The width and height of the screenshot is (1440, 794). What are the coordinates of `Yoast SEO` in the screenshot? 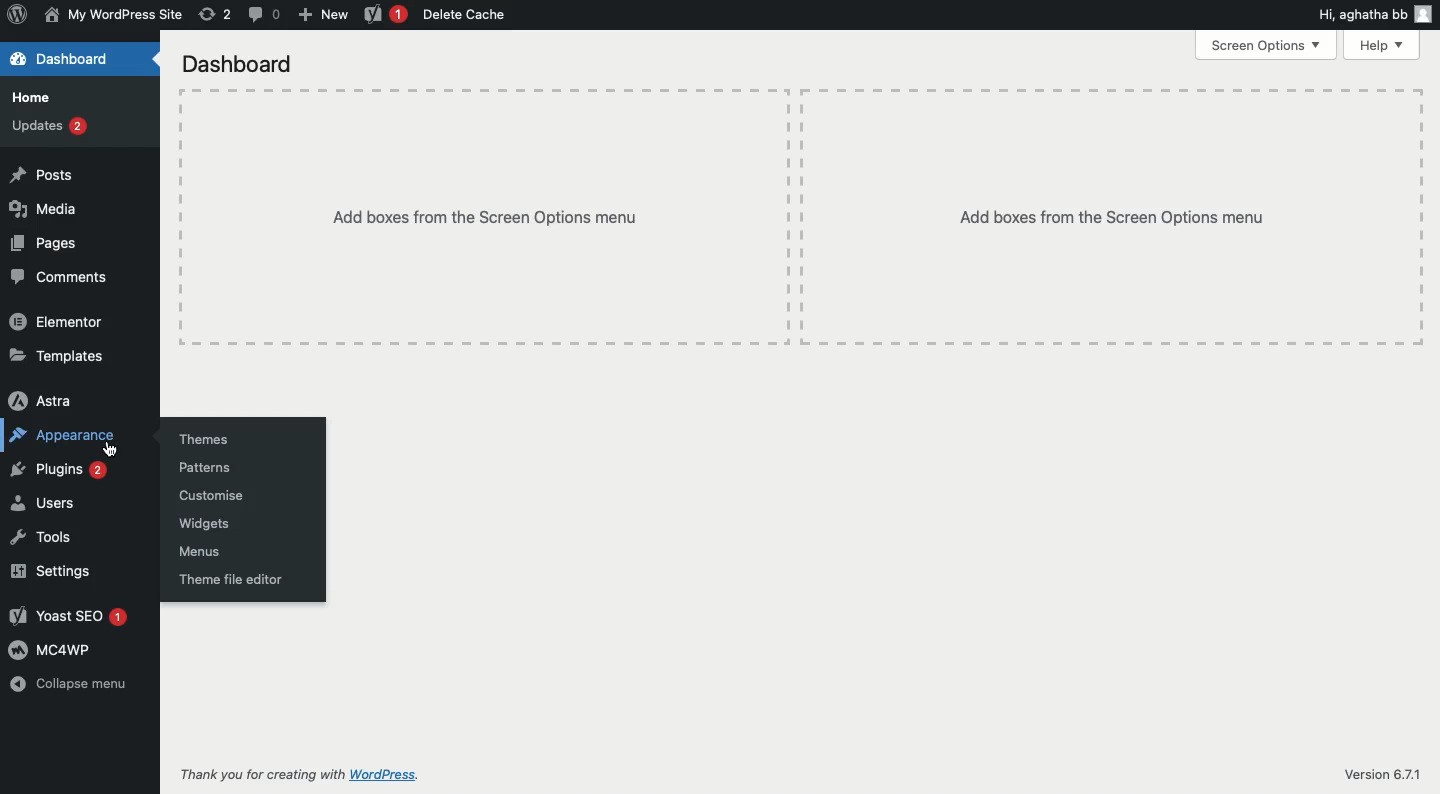 It's located at (69, 617).